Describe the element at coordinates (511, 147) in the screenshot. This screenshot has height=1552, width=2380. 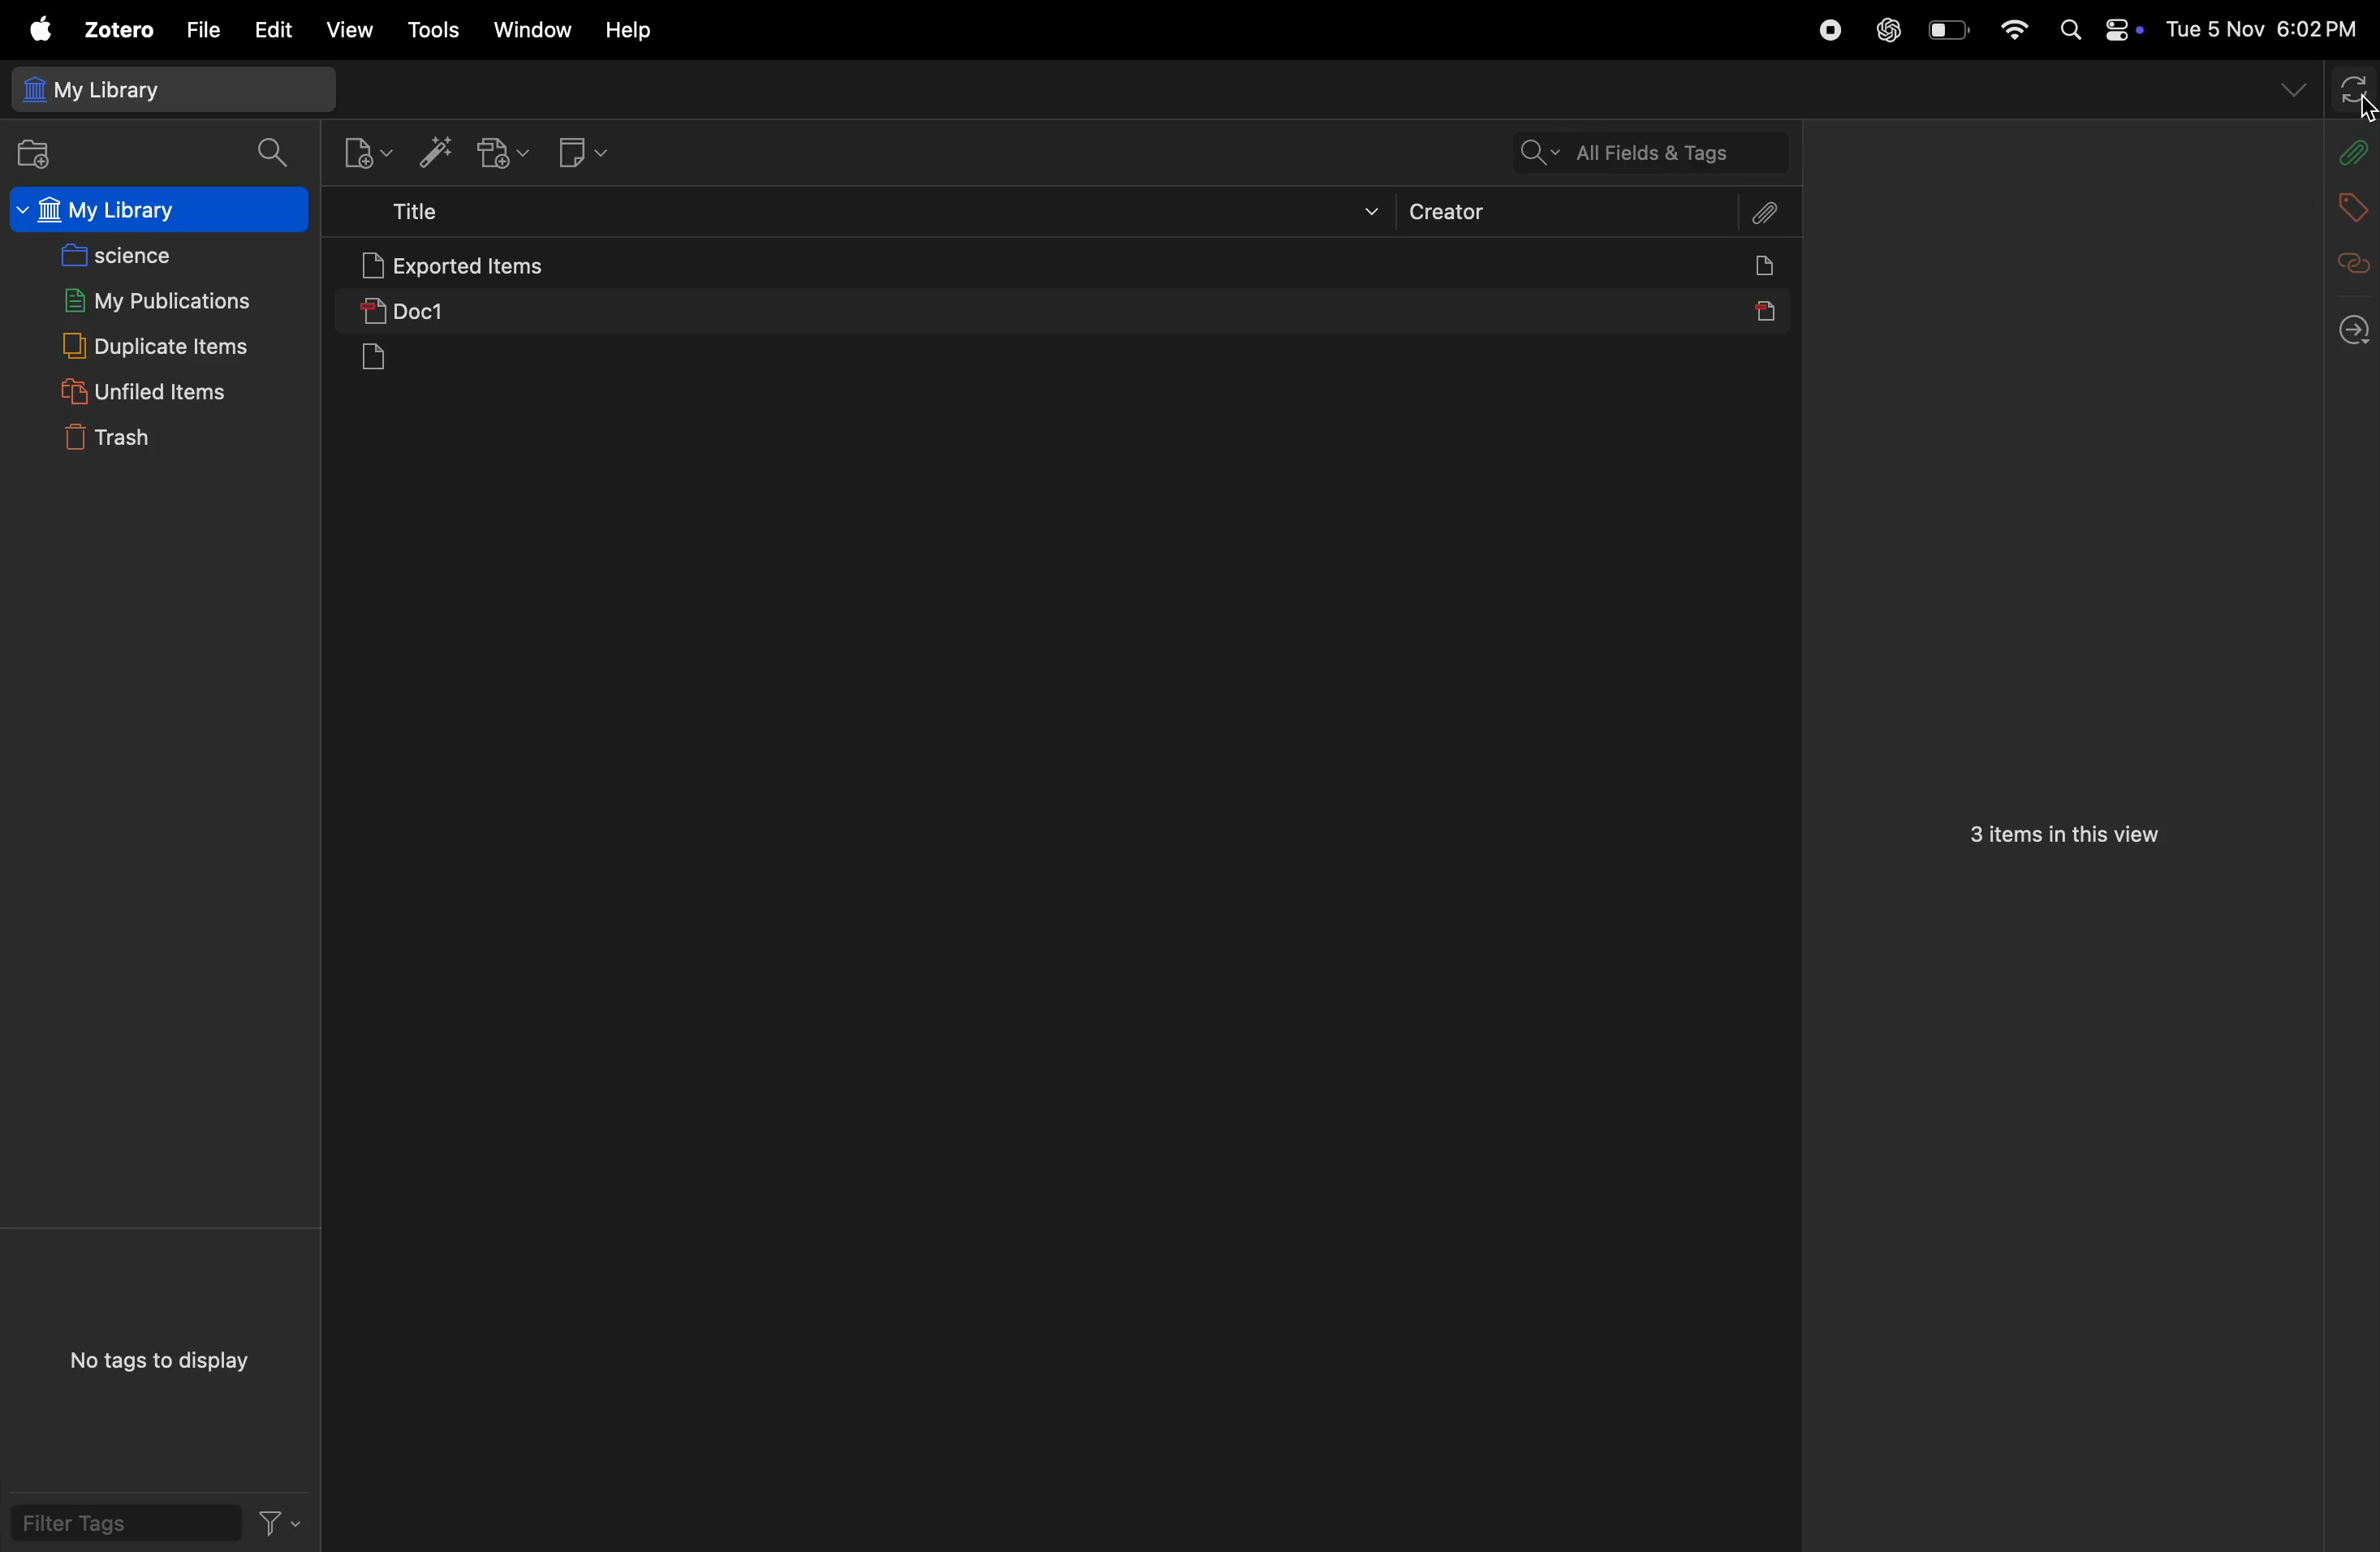
I see `add attachments` at that location.